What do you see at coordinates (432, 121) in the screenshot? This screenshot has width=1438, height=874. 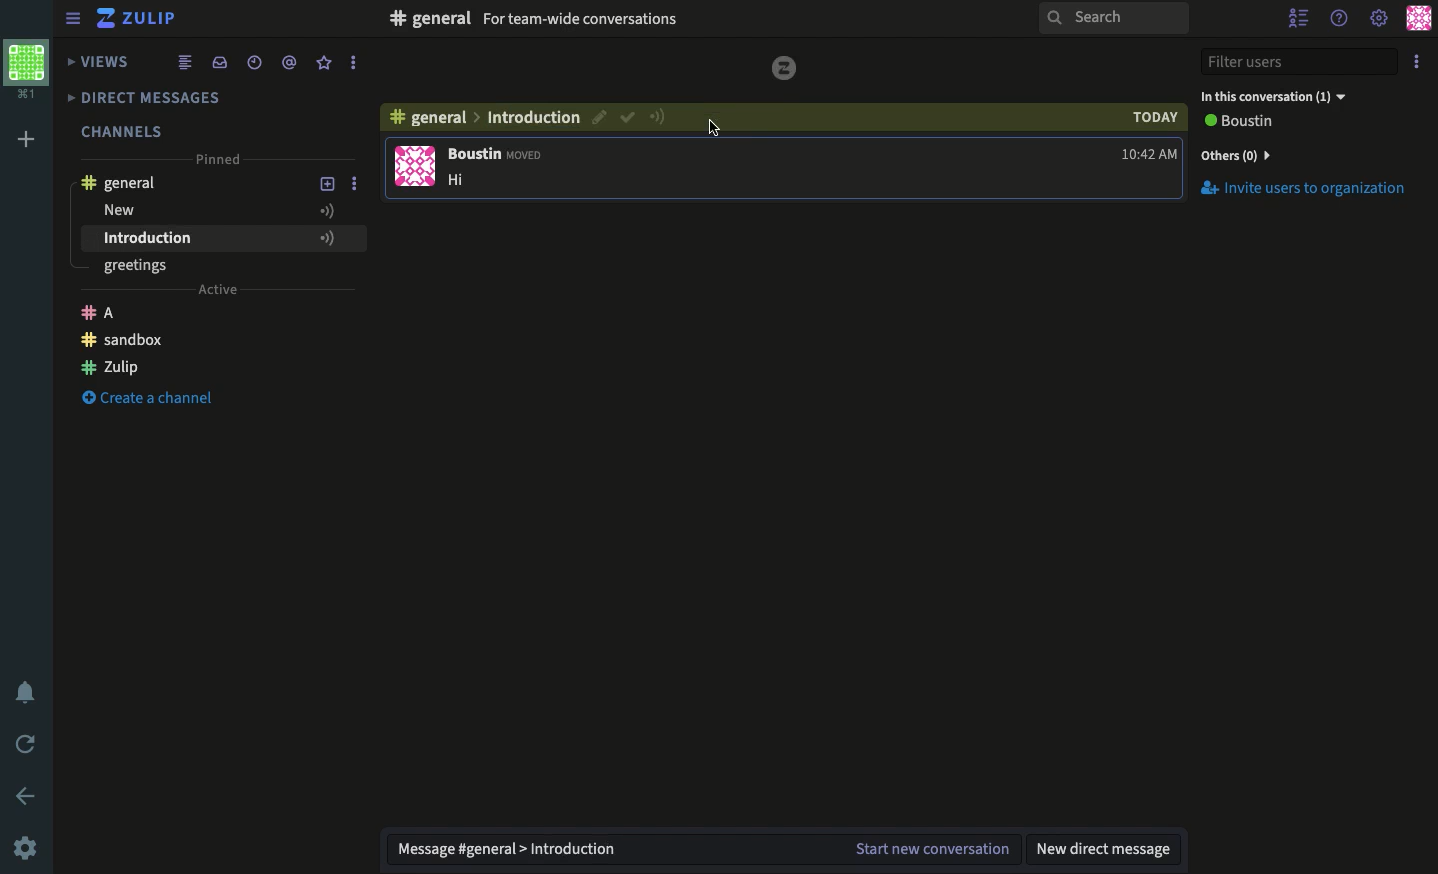 I see `Channel` at bounding box center [432, 121].